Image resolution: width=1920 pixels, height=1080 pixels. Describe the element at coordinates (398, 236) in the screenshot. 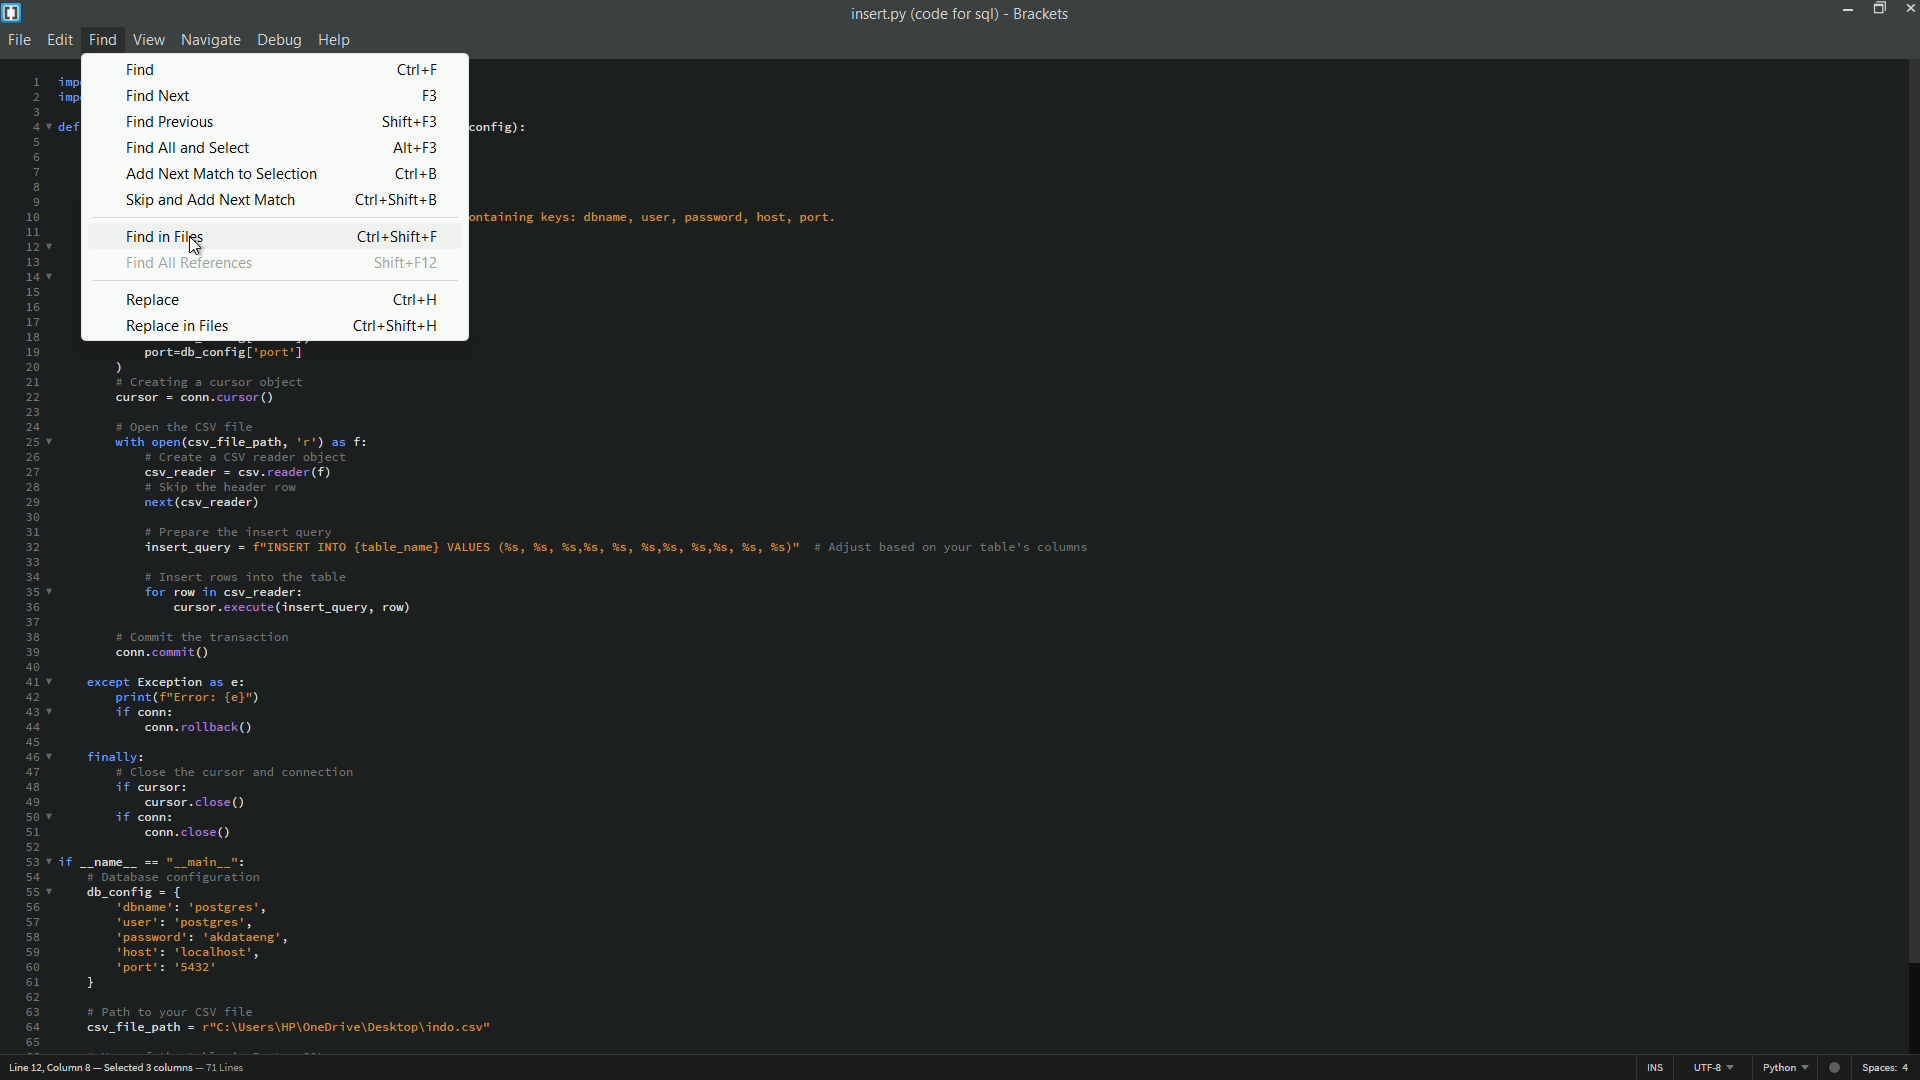

I see `keyboard shortcut` at that location.